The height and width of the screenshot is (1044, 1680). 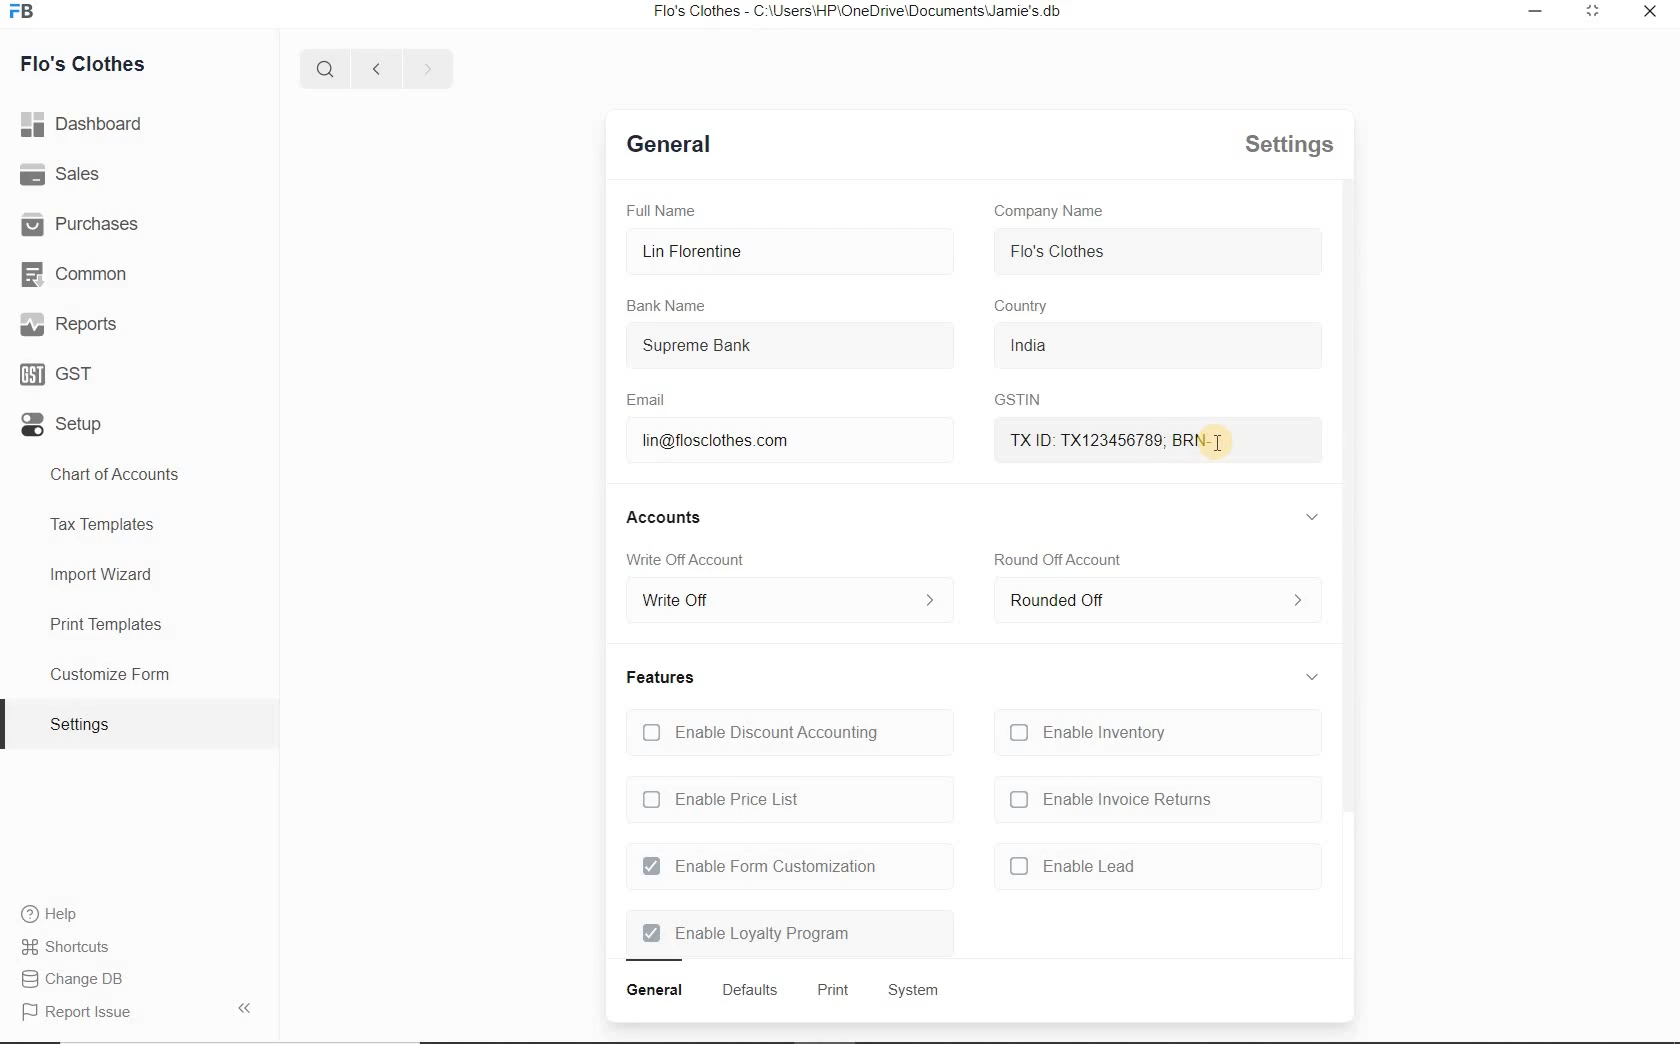 I want to click on Lin Florentine, so click(x=777, y=252).